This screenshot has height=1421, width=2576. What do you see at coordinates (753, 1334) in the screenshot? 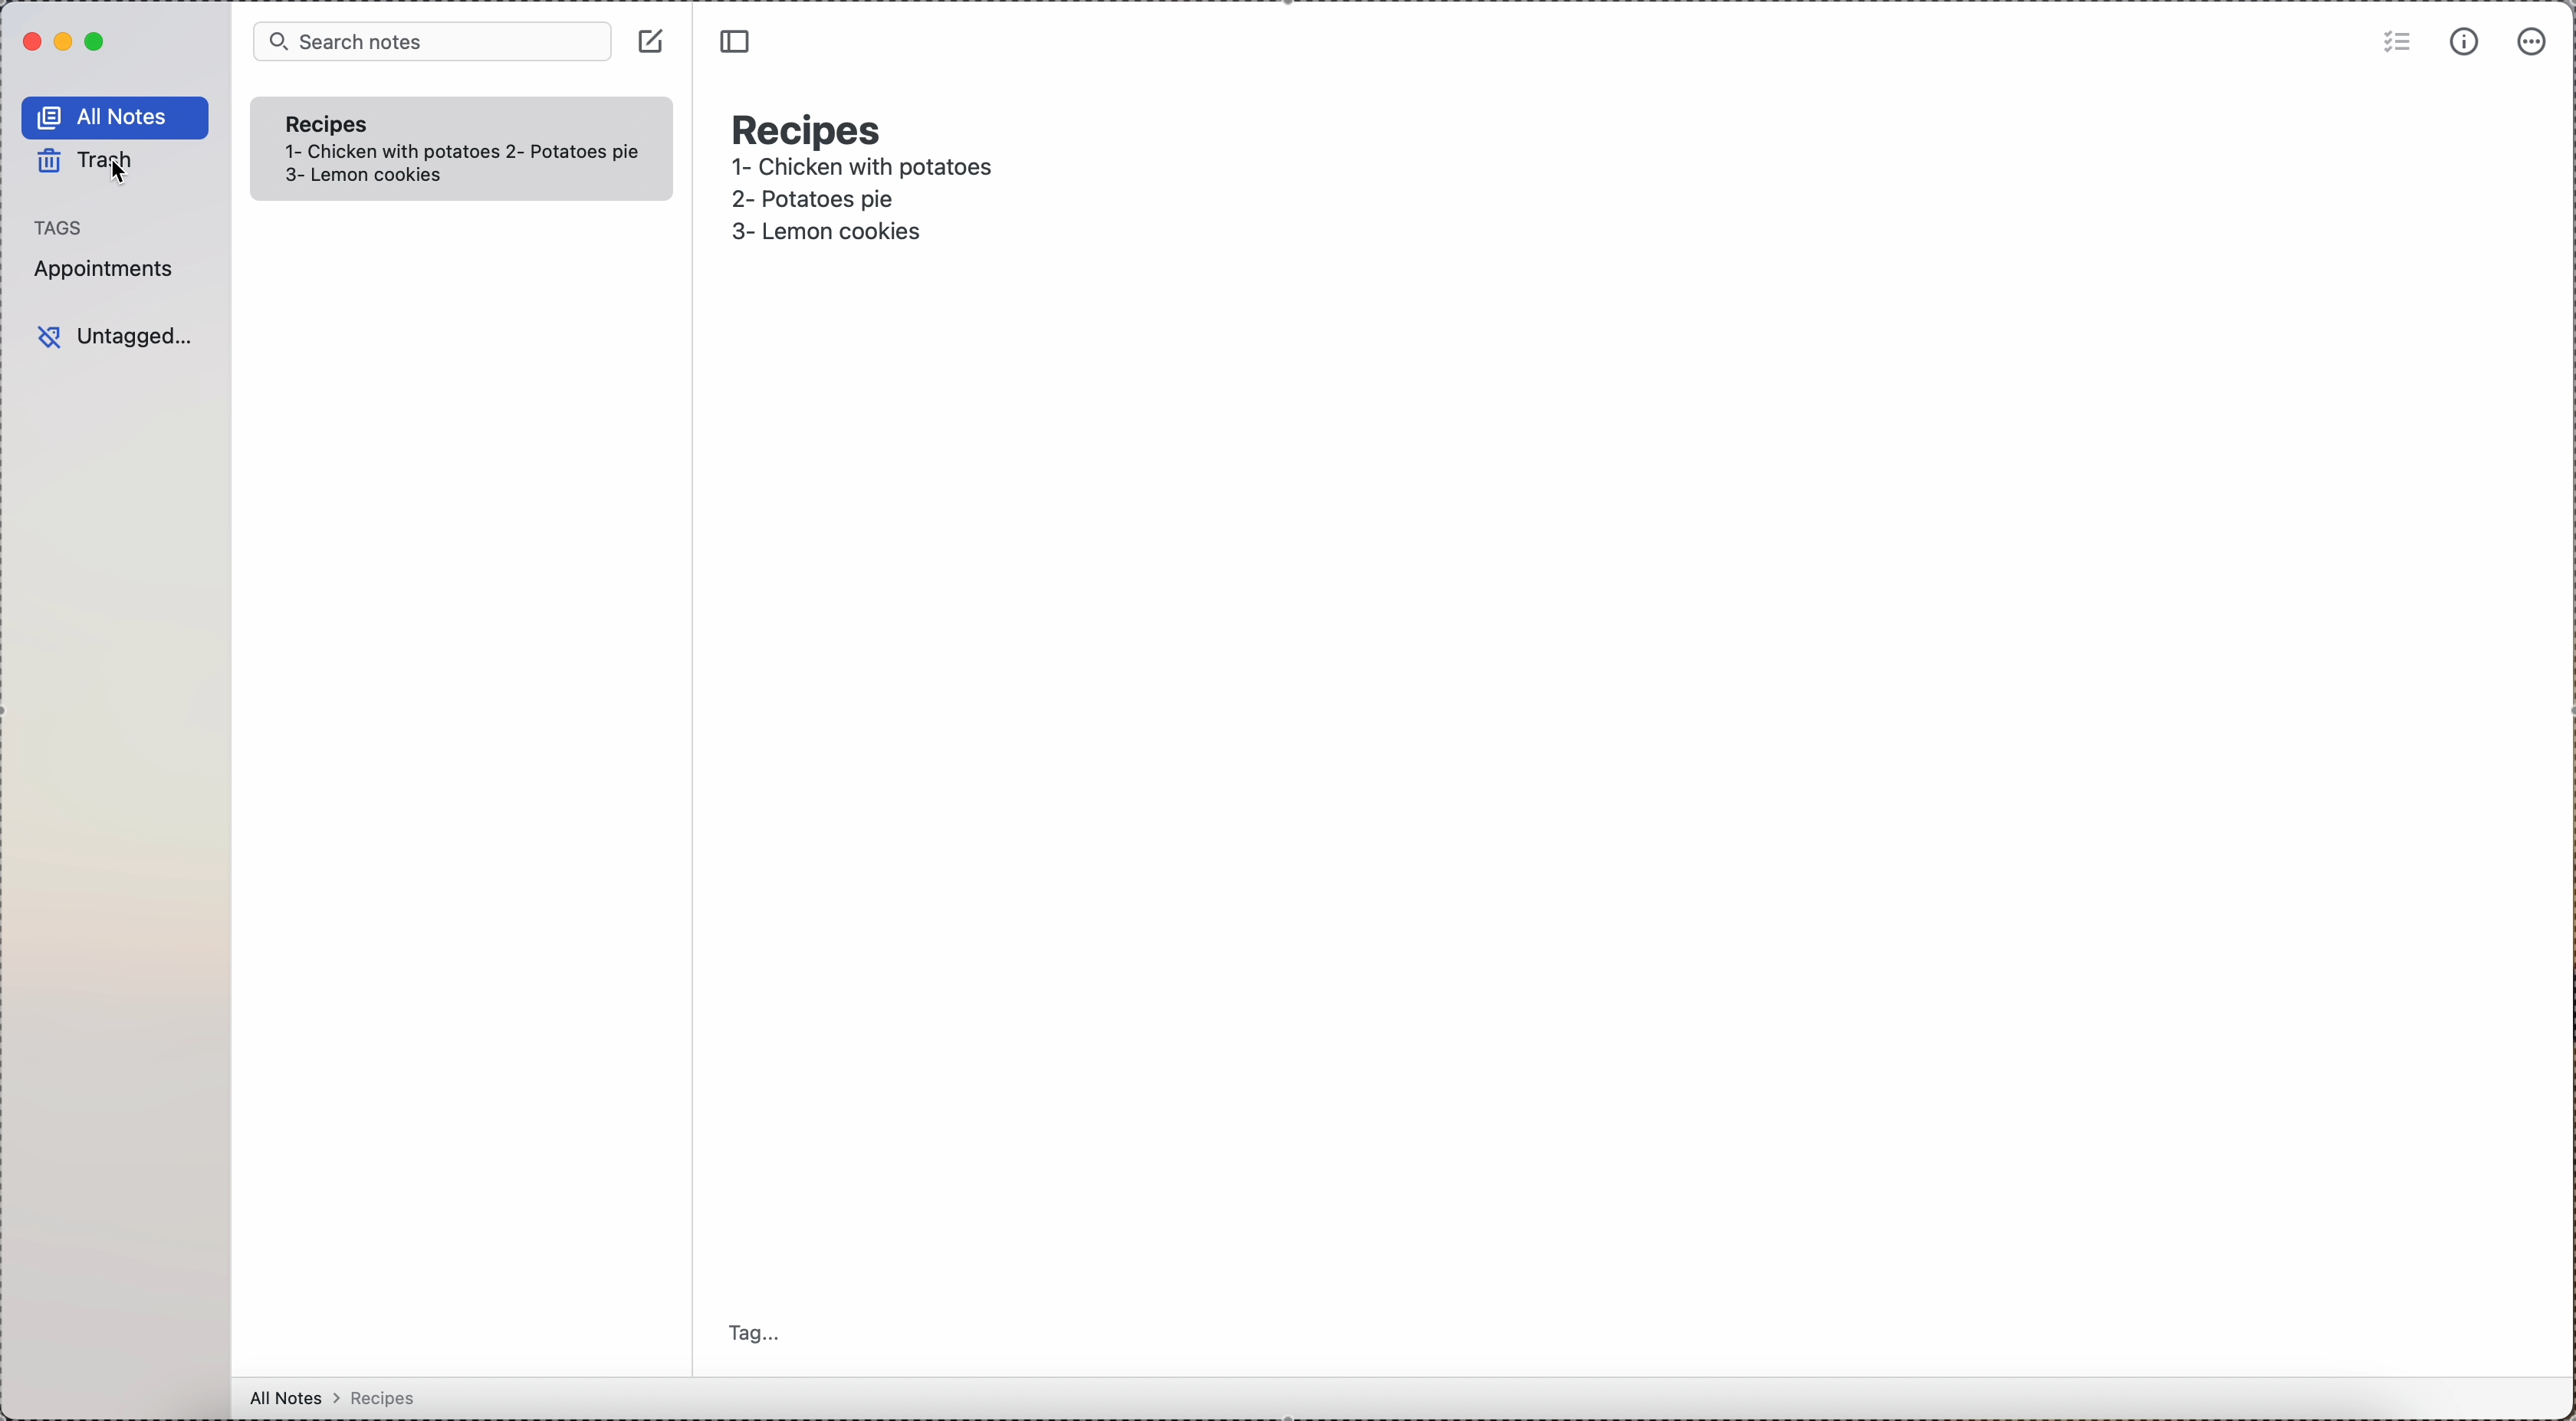
I see `tag` at bounding box center [753, 1334].